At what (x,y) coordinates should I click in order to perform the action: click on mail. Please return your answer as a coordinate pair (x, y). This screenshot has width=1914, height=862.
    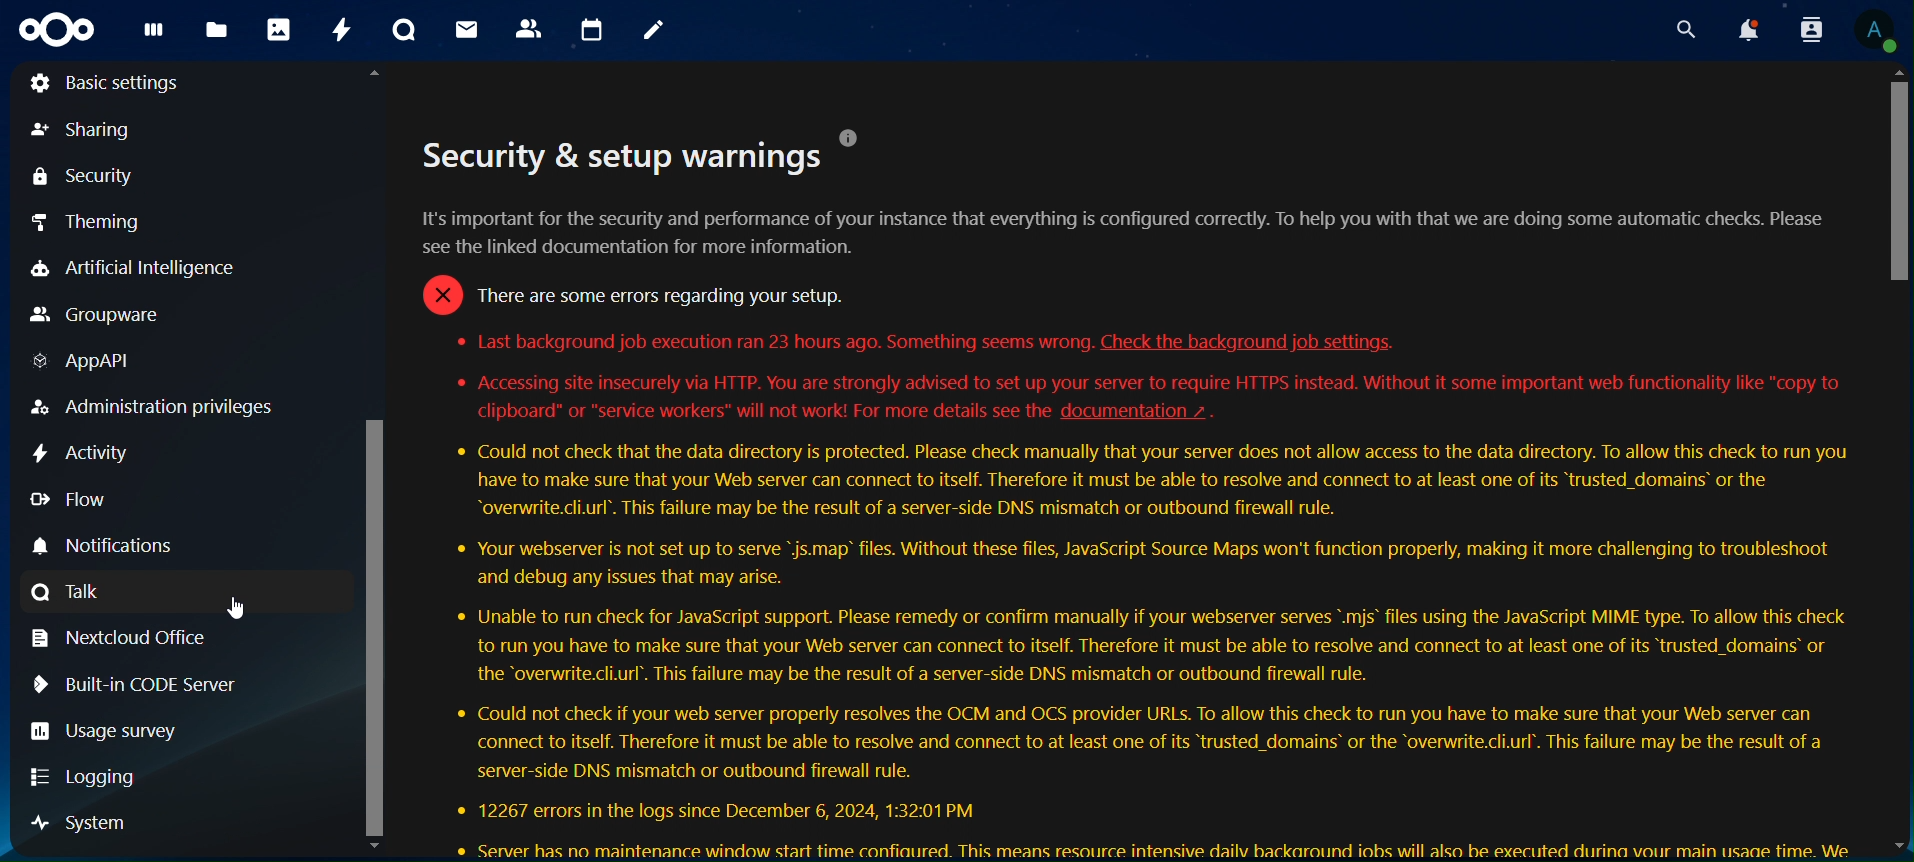
    Looking at the image, I should click on (467, 30).